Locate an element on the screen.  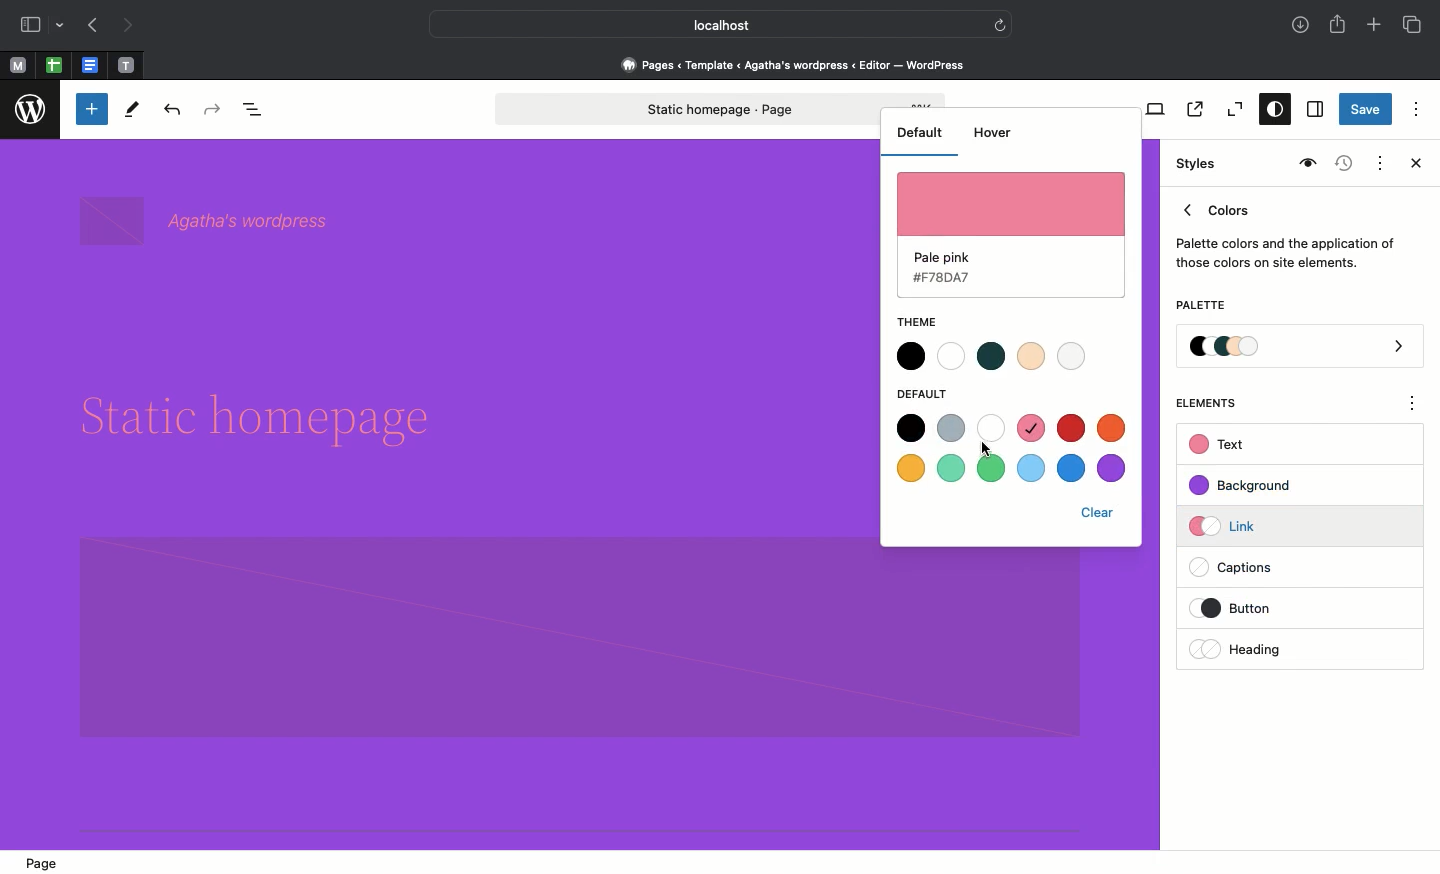
Undo is located at coordinates (172, 111).